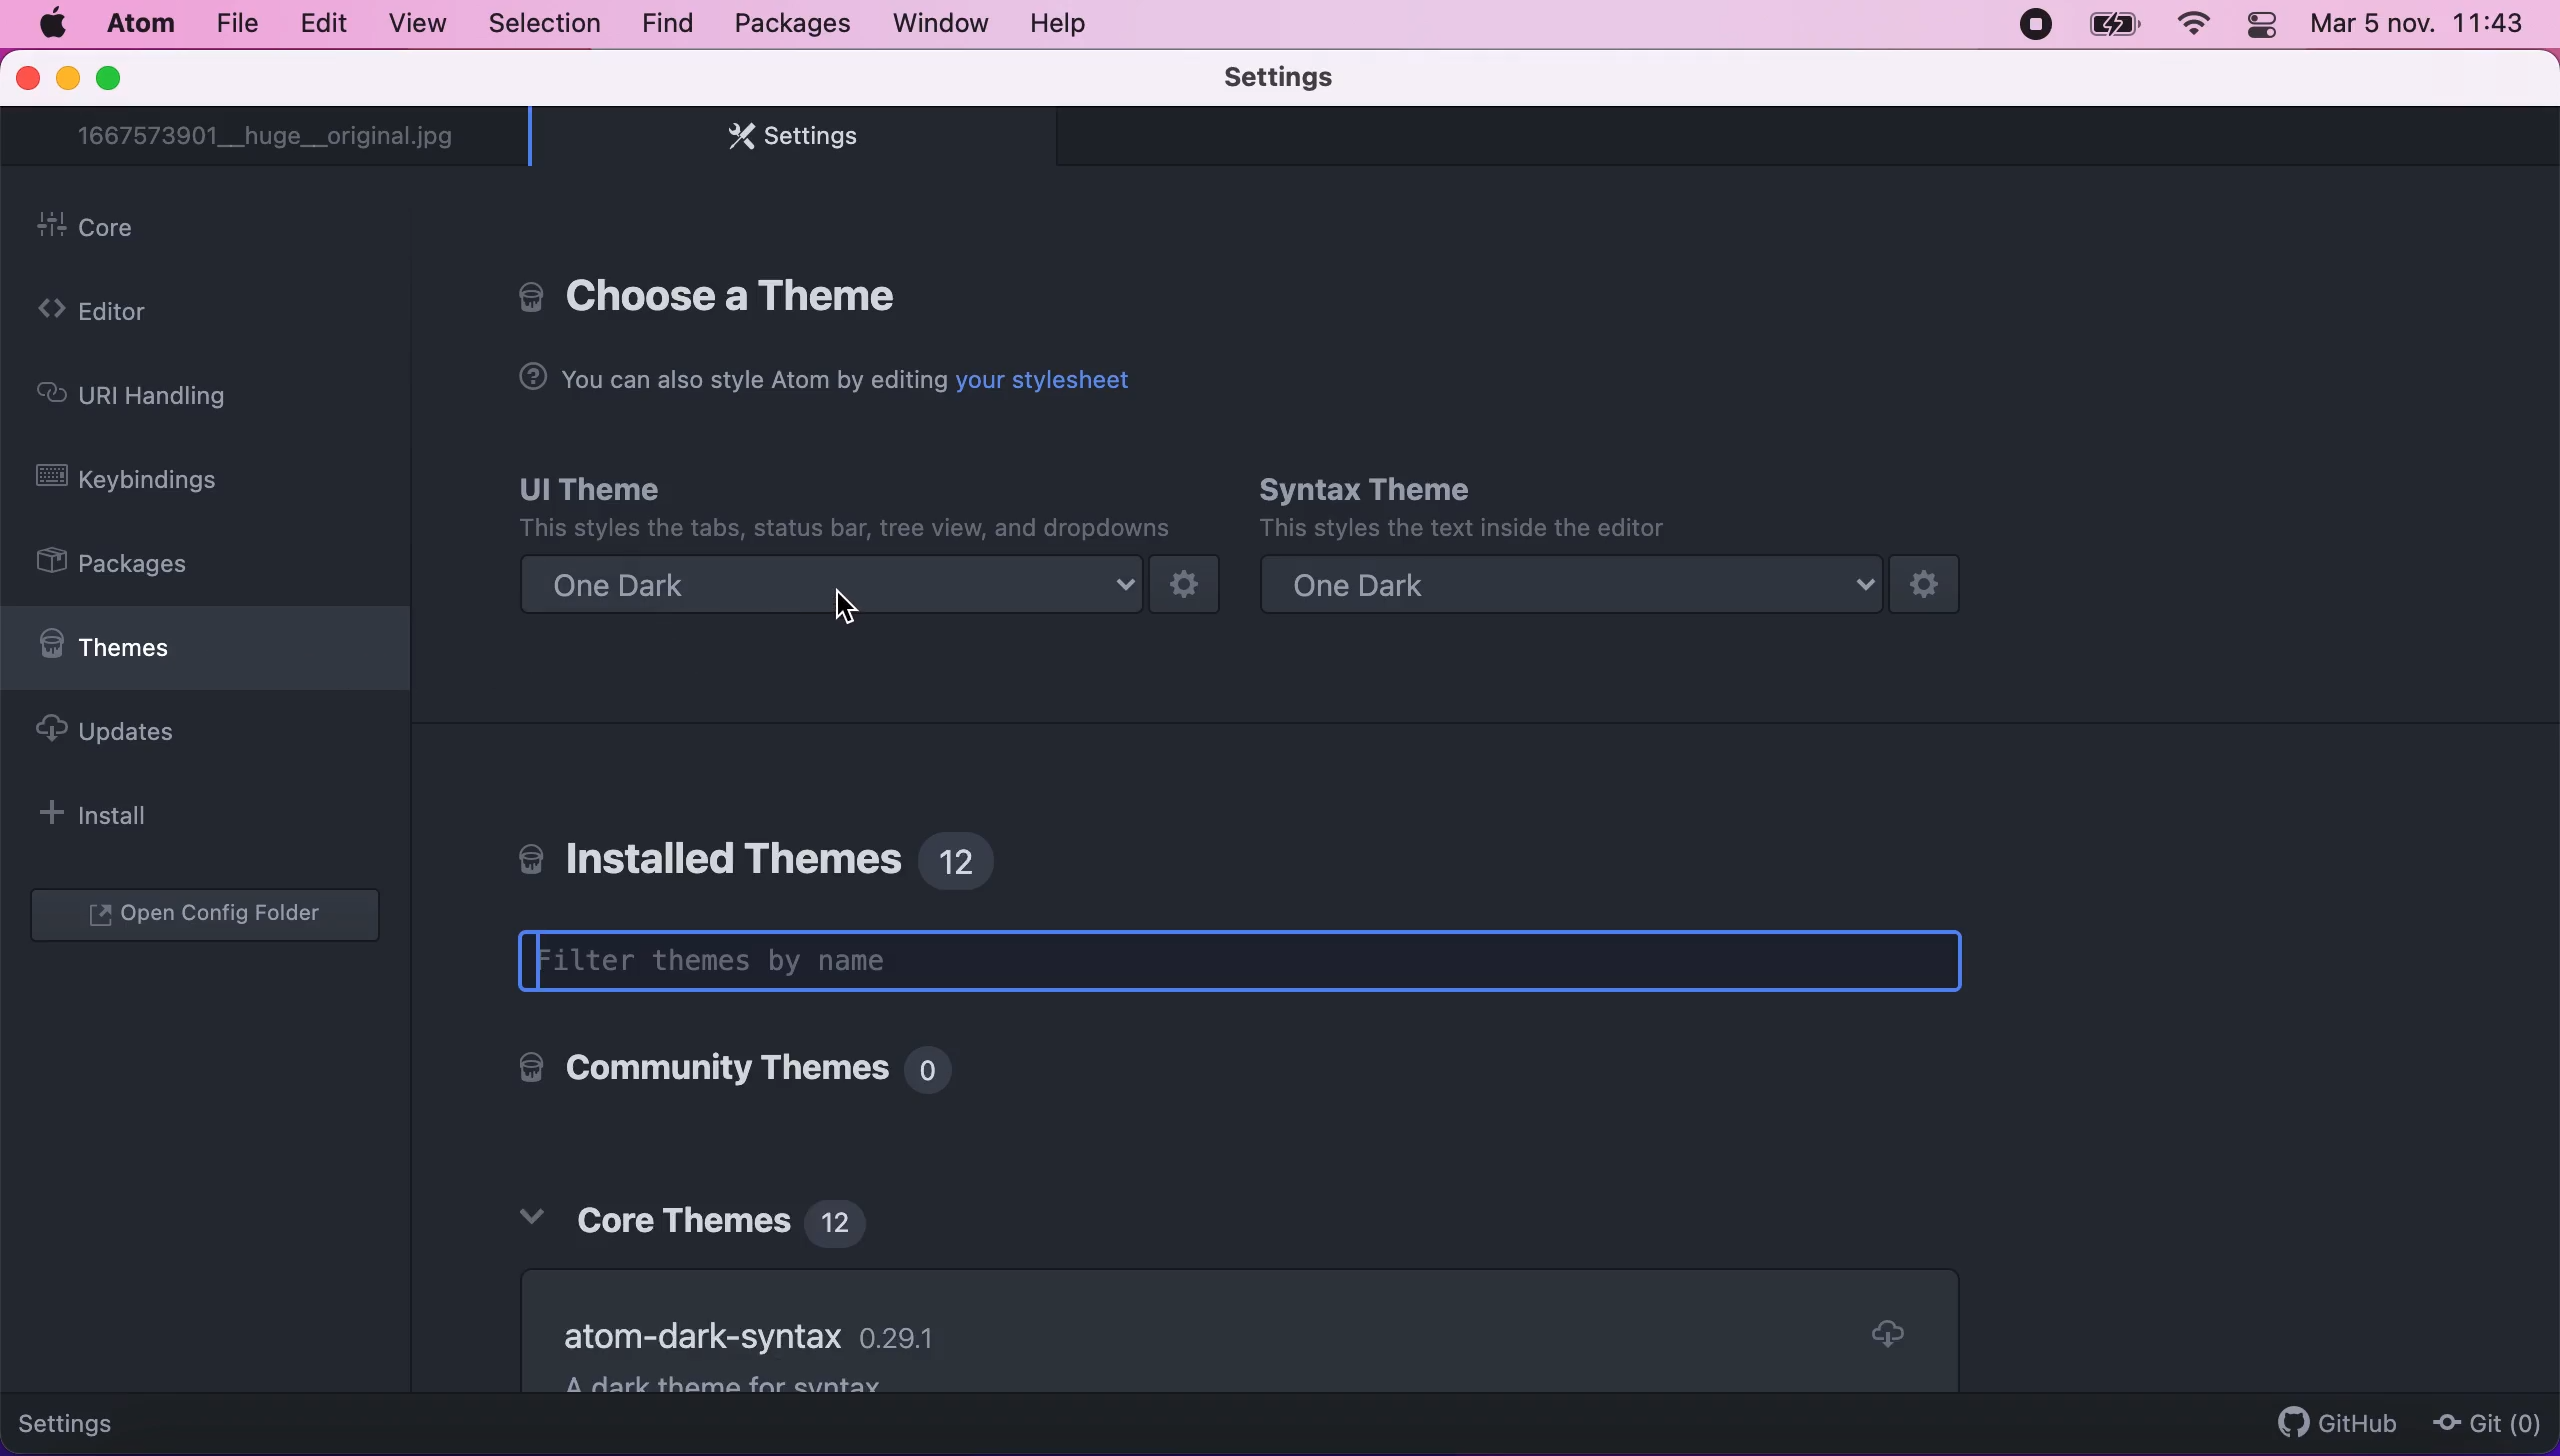  Describe the element at coordinates (2485, 1426) in the screenshot. I see `git(0)` at that location.